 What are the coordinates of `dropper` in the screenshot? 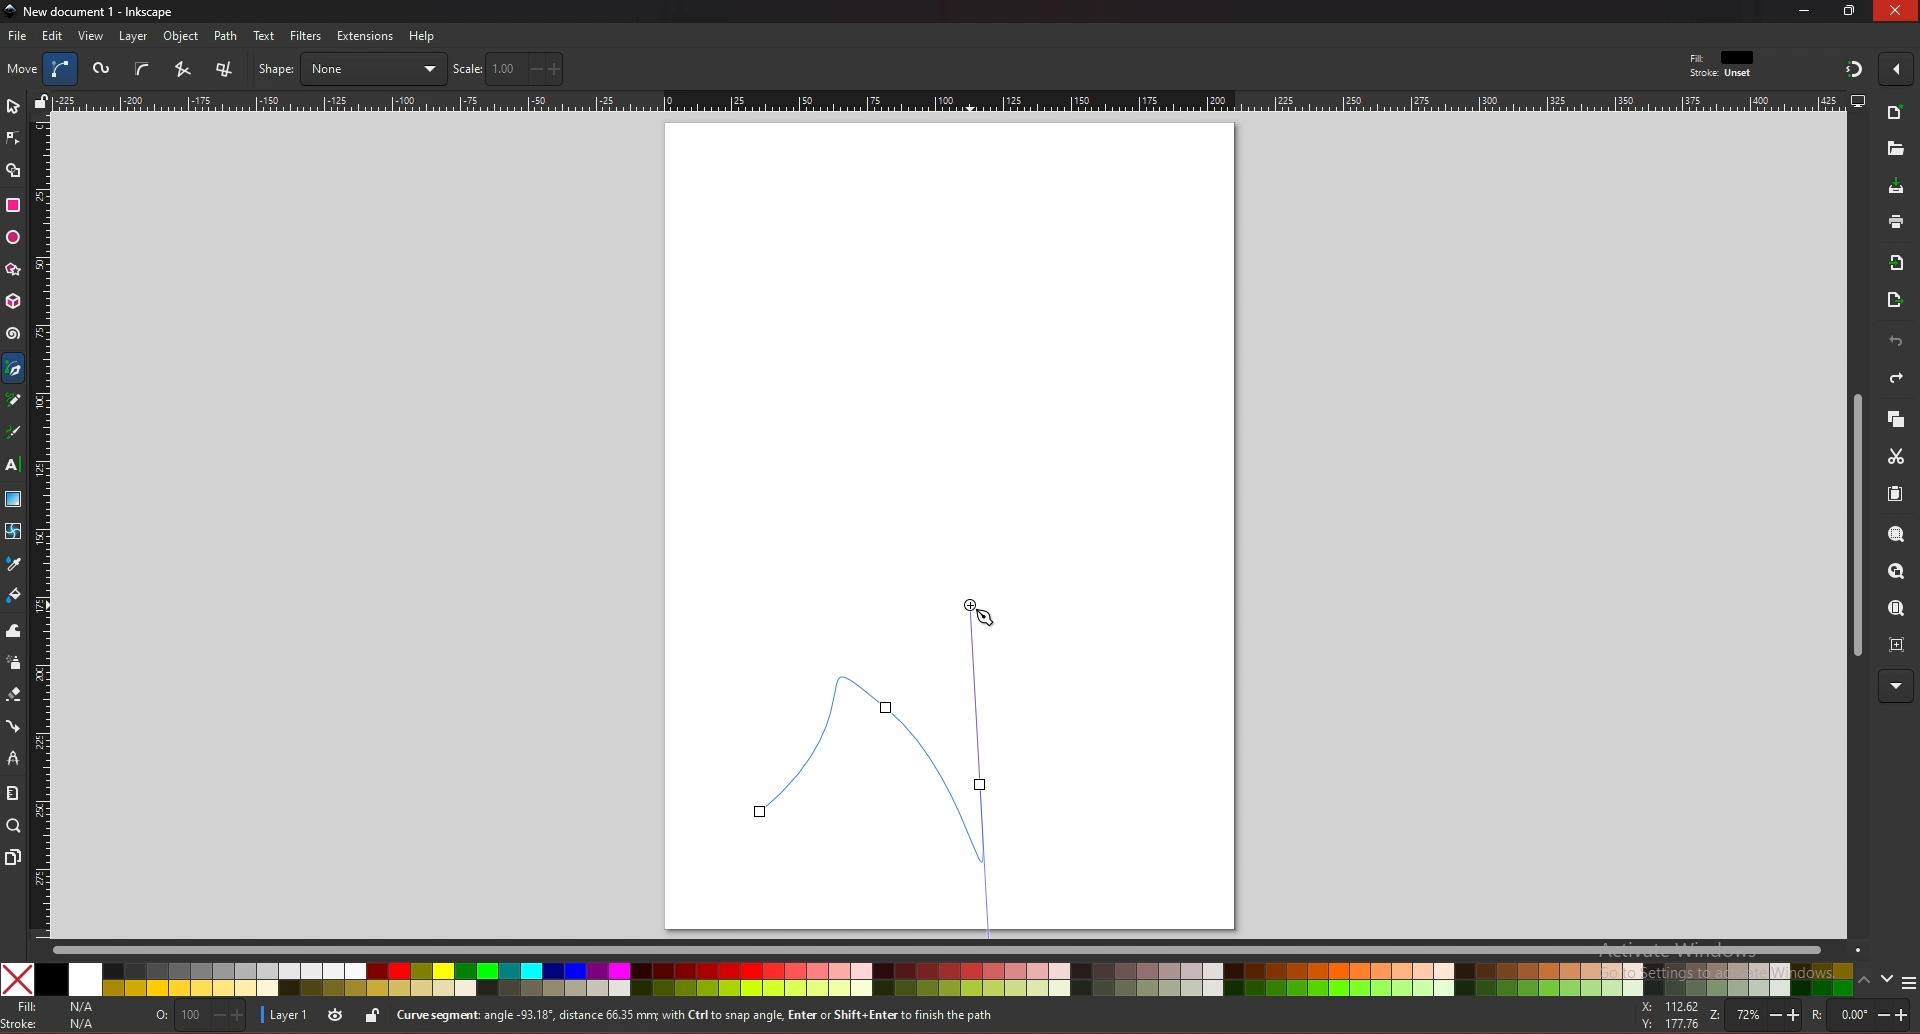 It's located at (14, 565).